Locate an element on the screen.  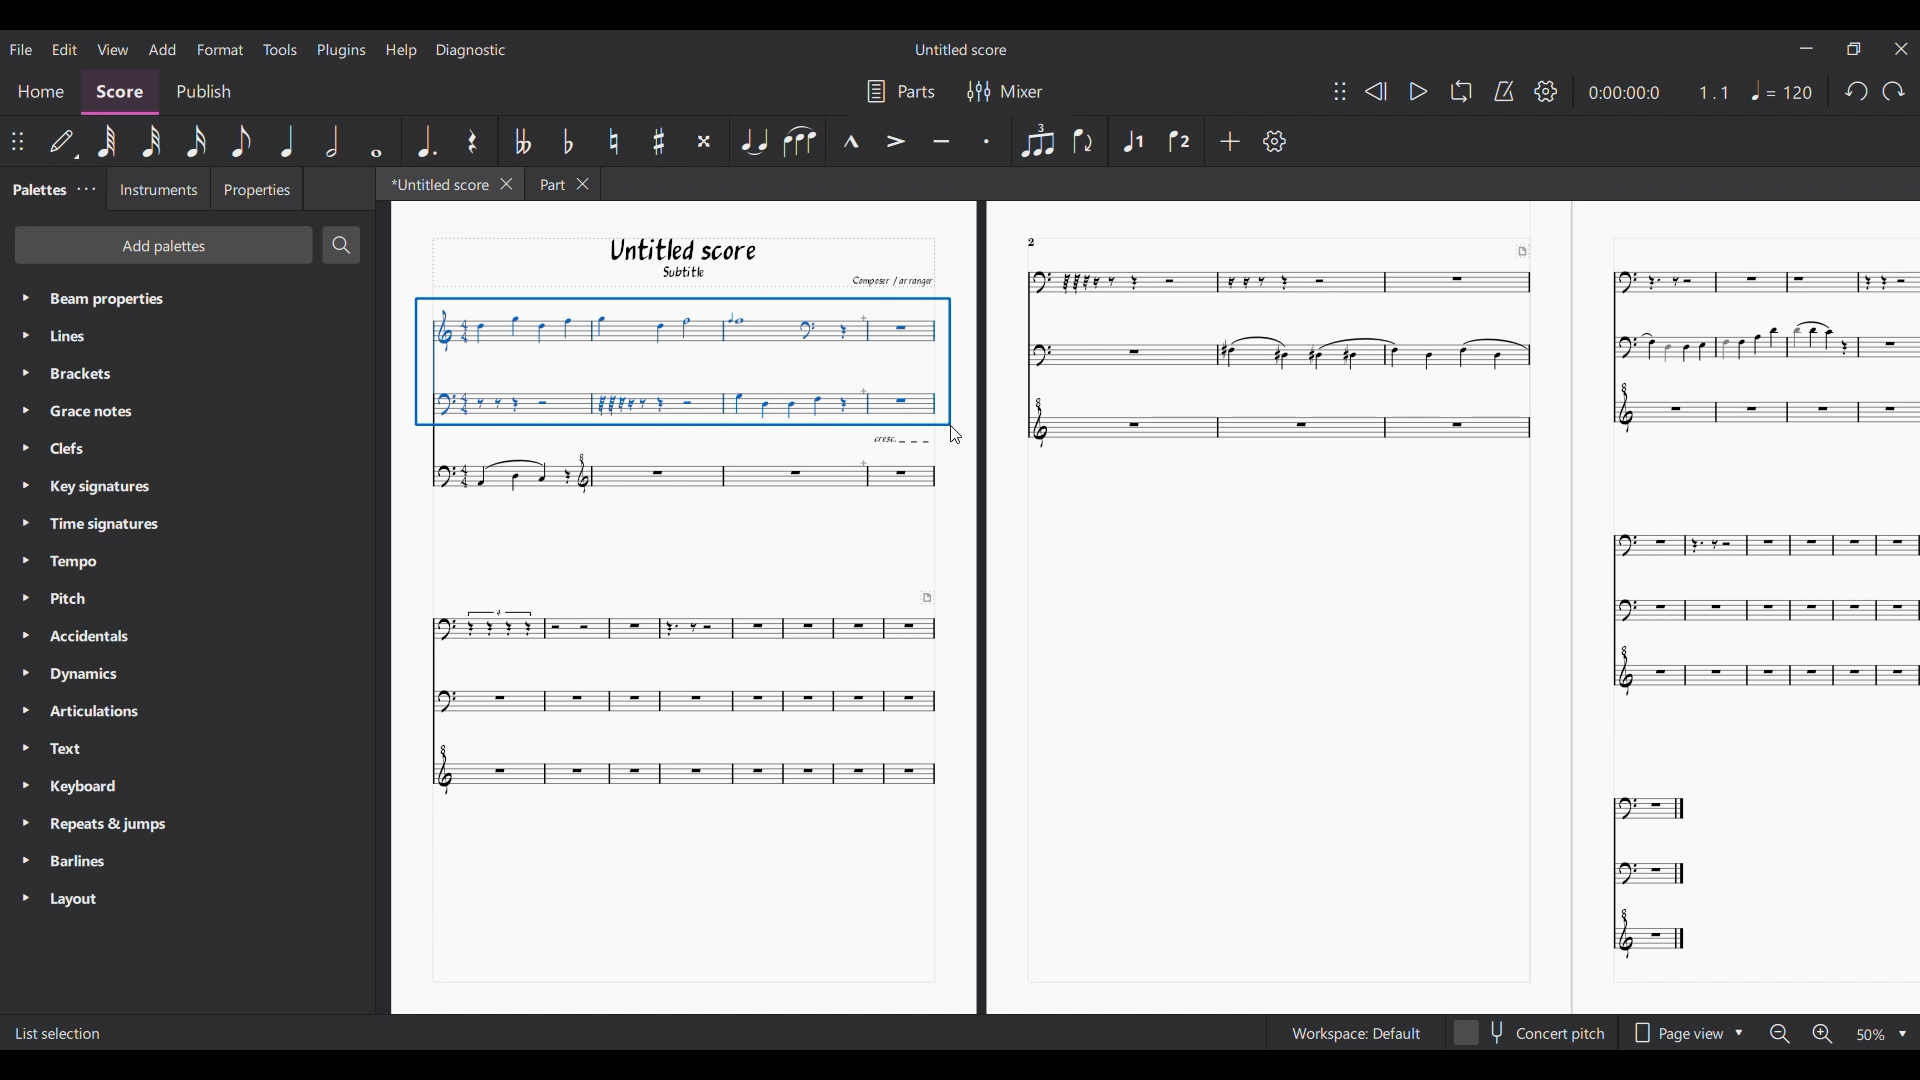
 is located at coordinates (22, 749).